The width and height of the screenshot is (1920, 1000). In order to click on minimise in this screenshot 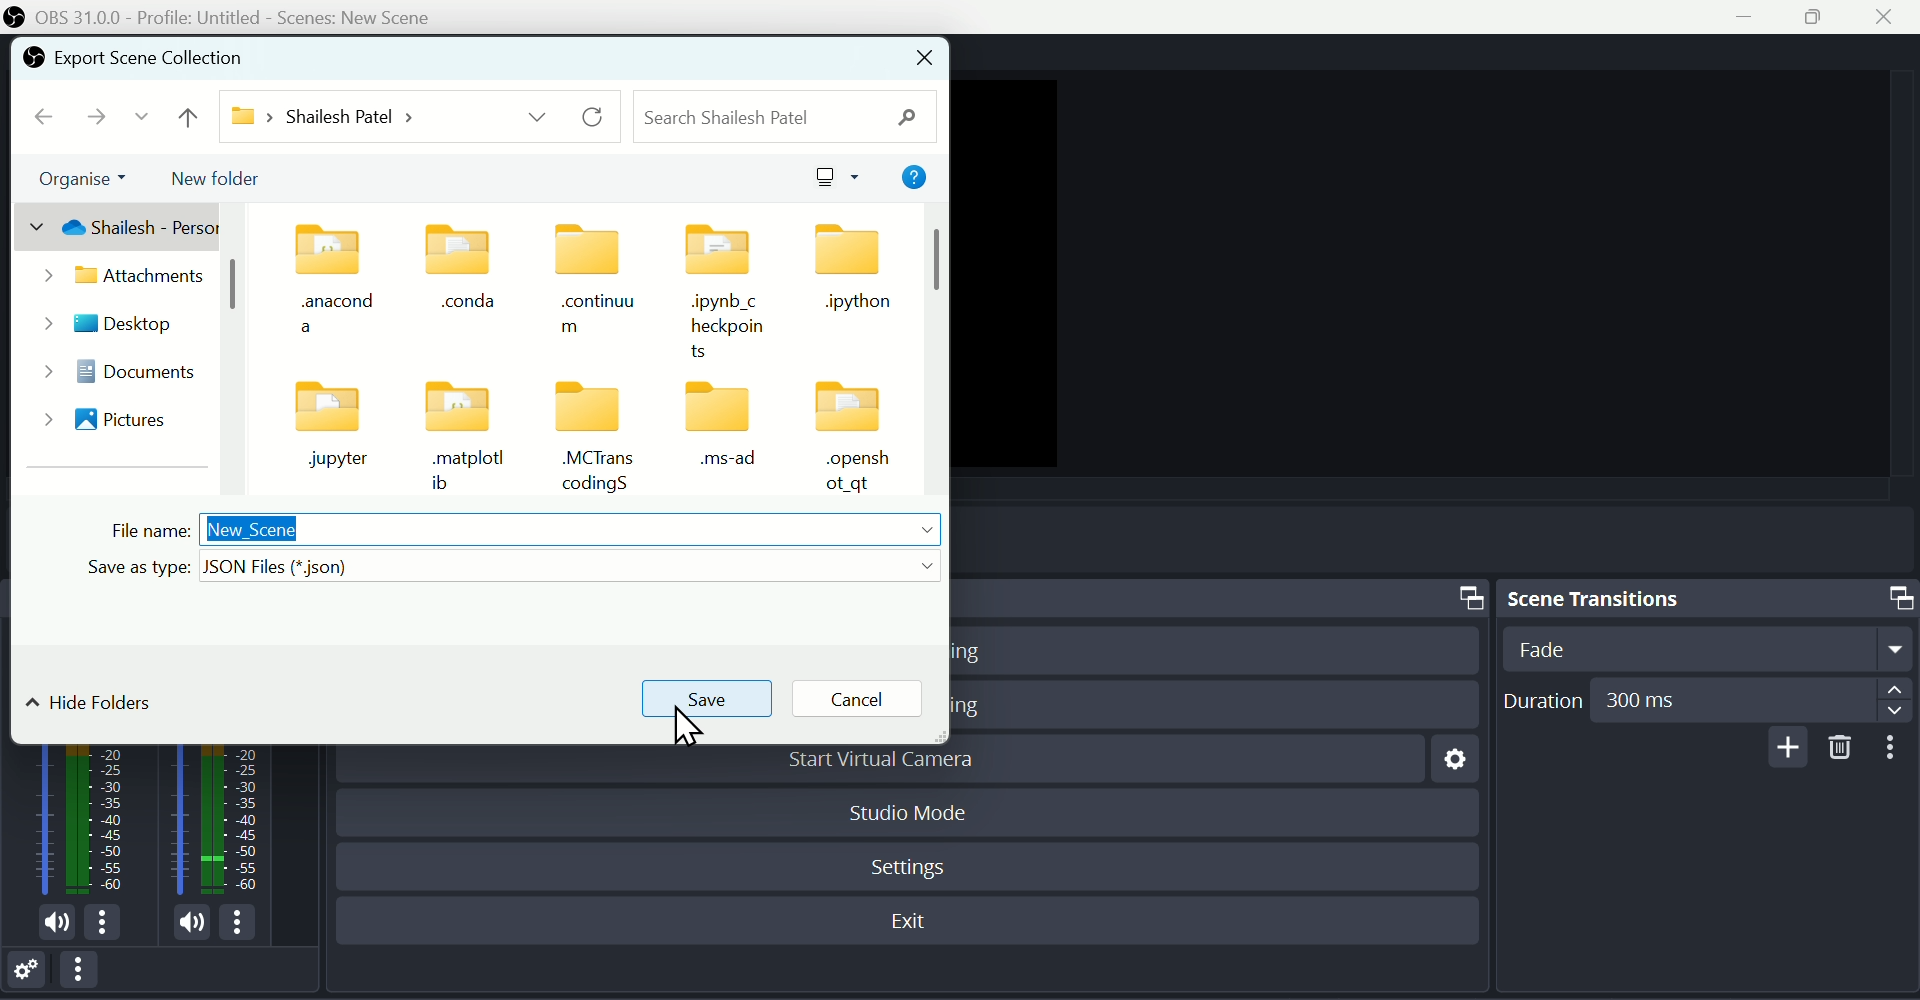, I will do `click(1751, 19)`.